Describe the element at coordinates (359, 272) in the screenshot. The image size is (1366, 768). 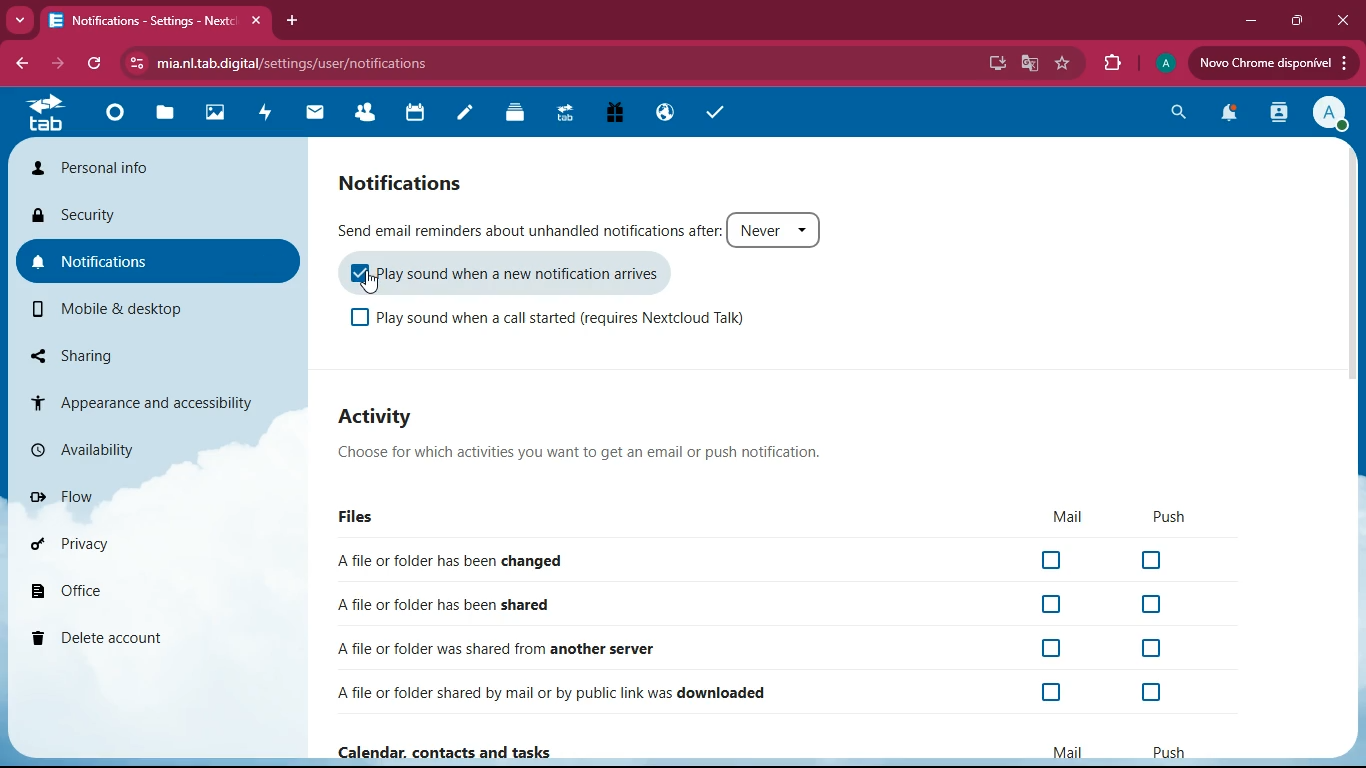
I see `on` at that location.